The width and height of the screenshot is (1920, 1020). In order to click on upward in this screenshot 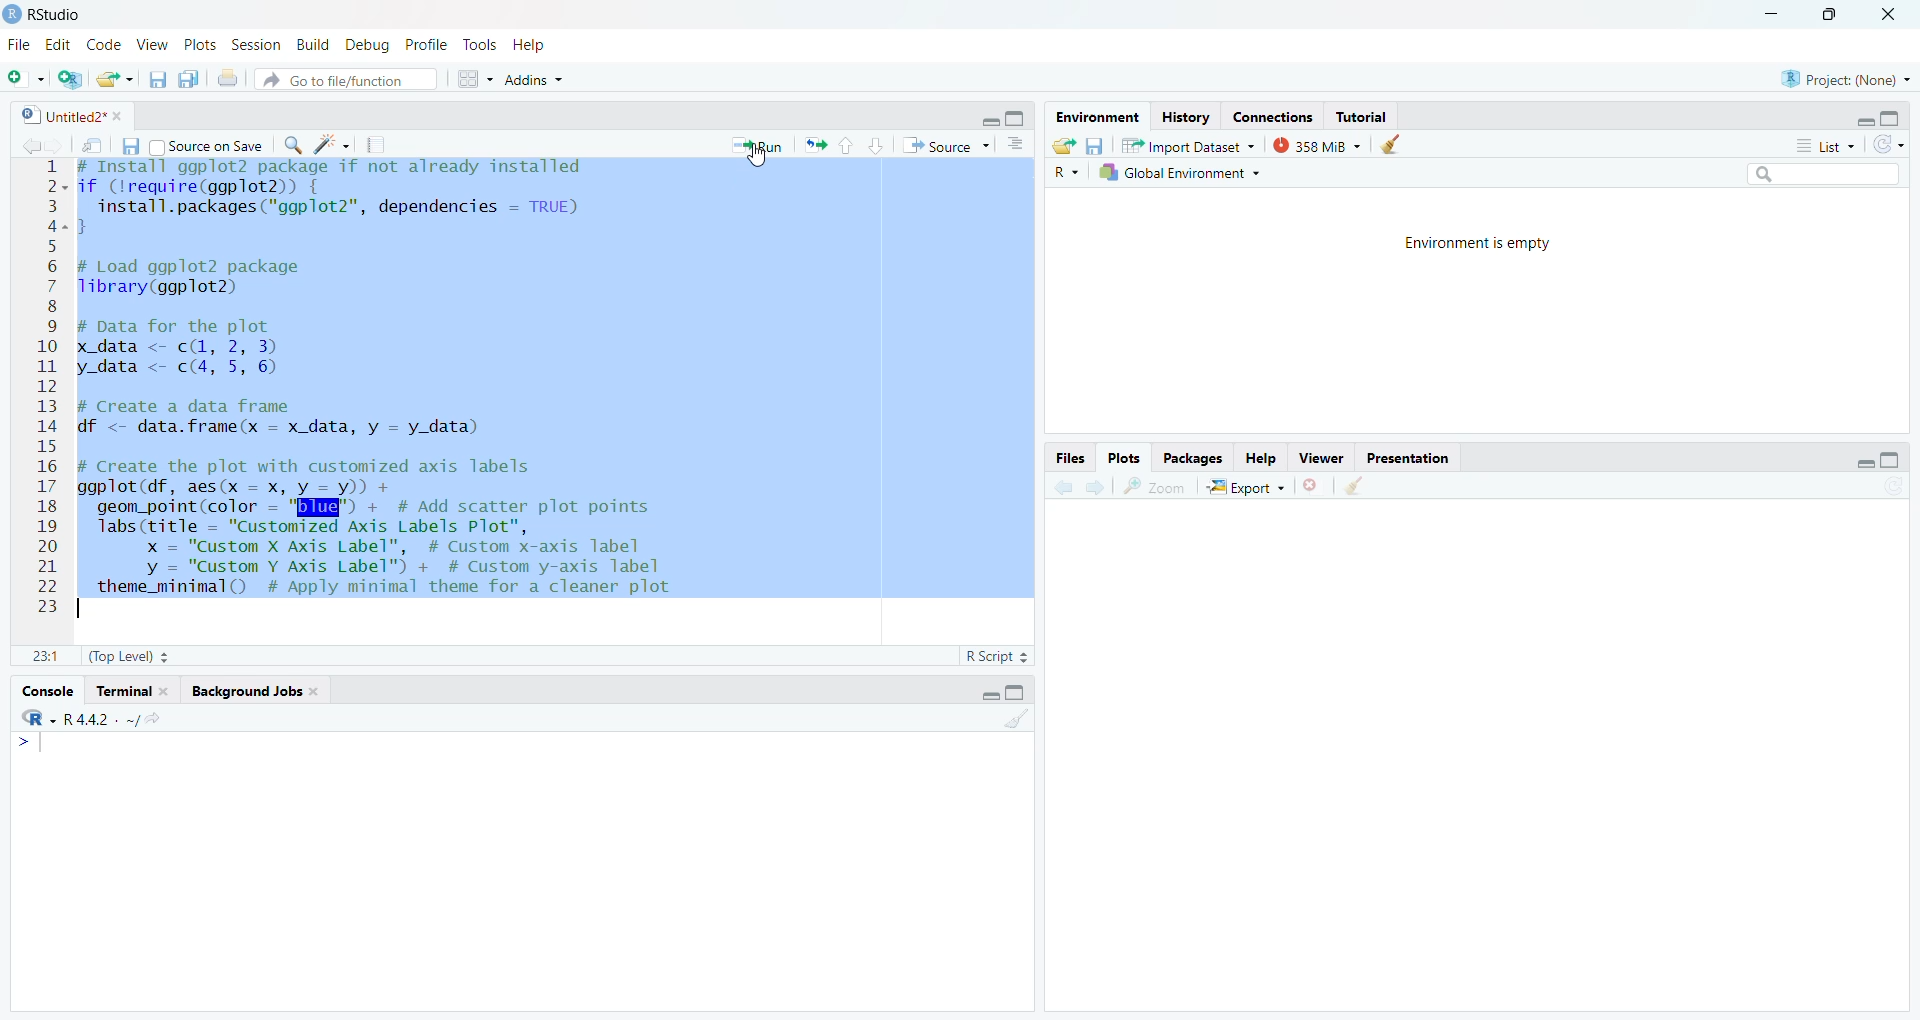, I will do `click(849, 148)`.